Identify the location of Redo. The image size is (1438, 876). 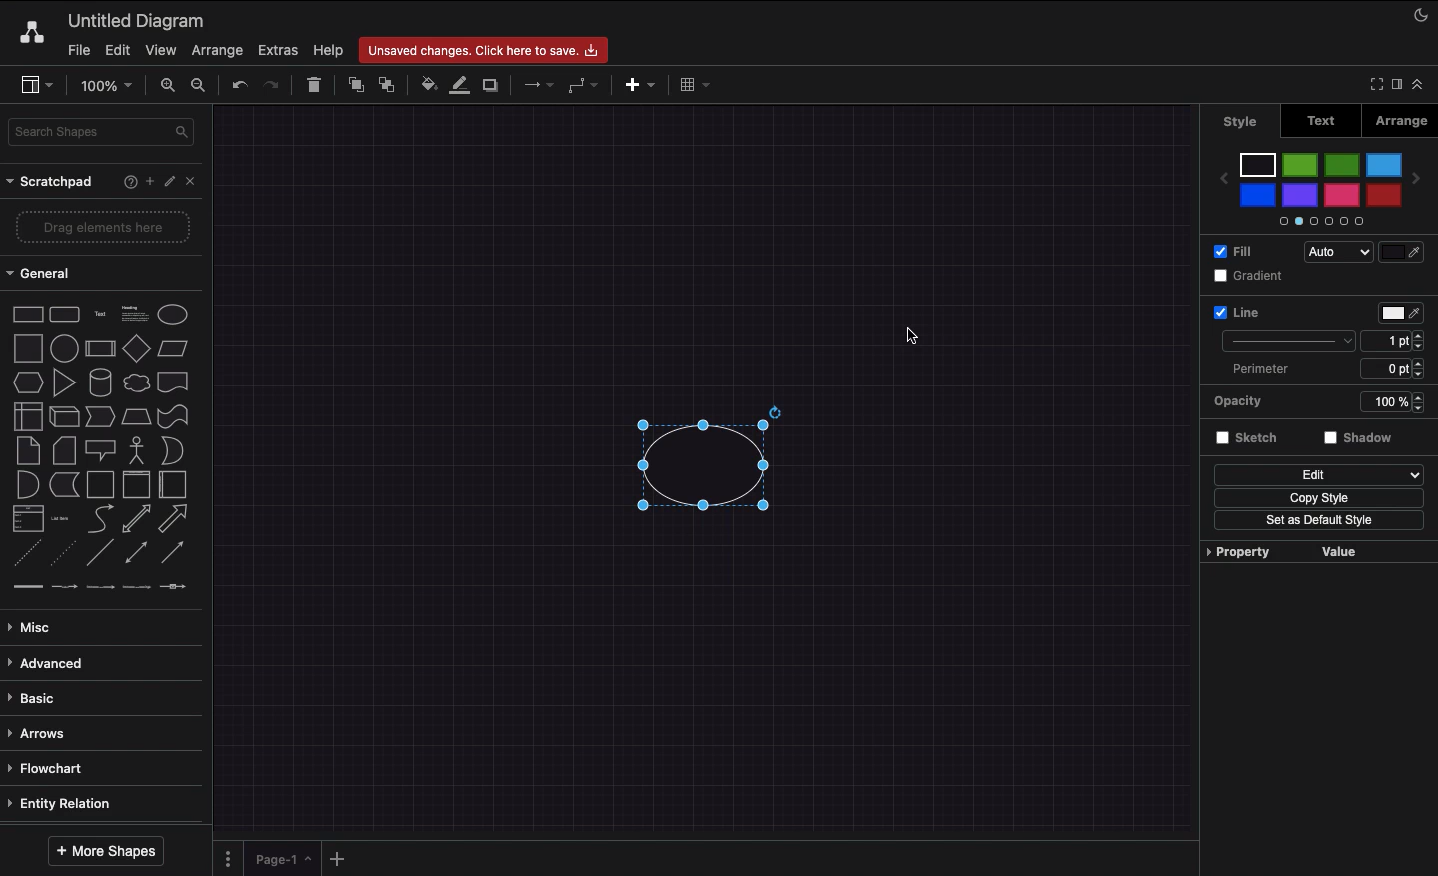
(271, 86).